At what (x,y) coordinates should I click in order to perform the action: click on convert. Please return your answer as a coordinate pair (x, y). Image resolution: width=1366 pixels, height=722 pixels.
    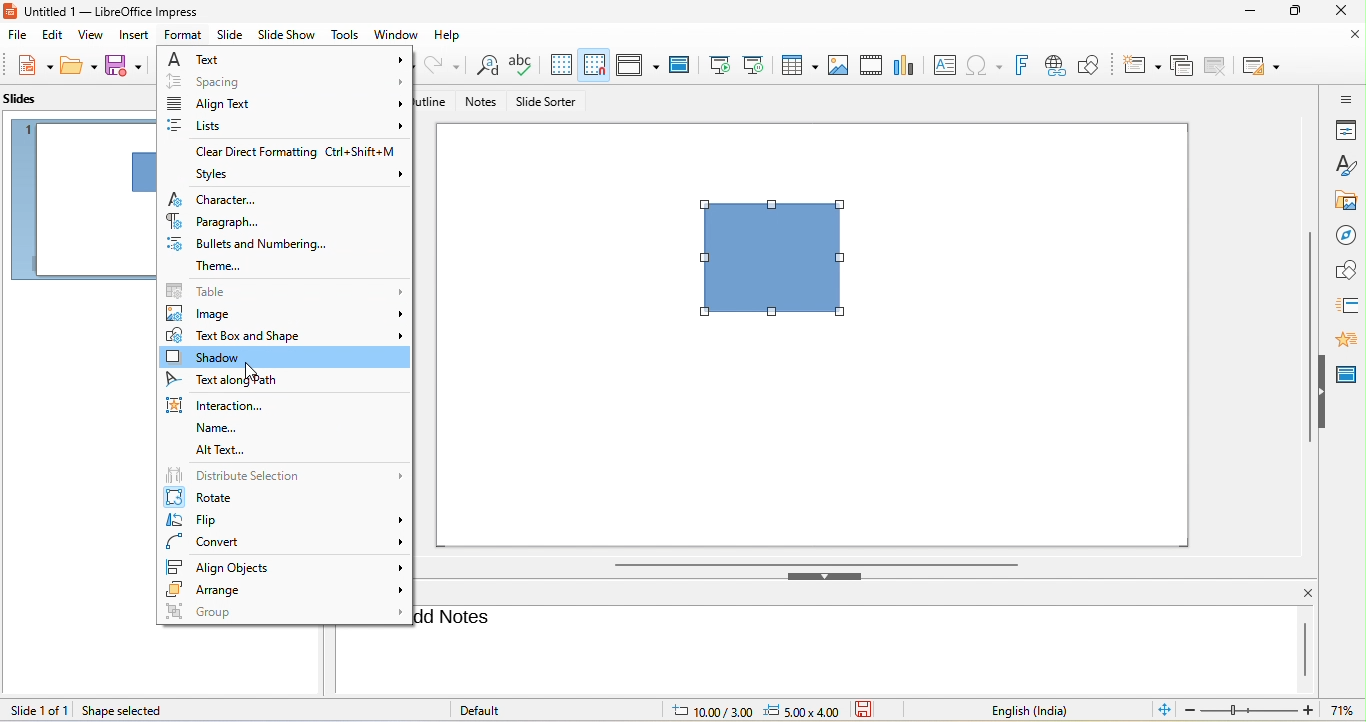
    Looking at the image, I should click on (285, 541).